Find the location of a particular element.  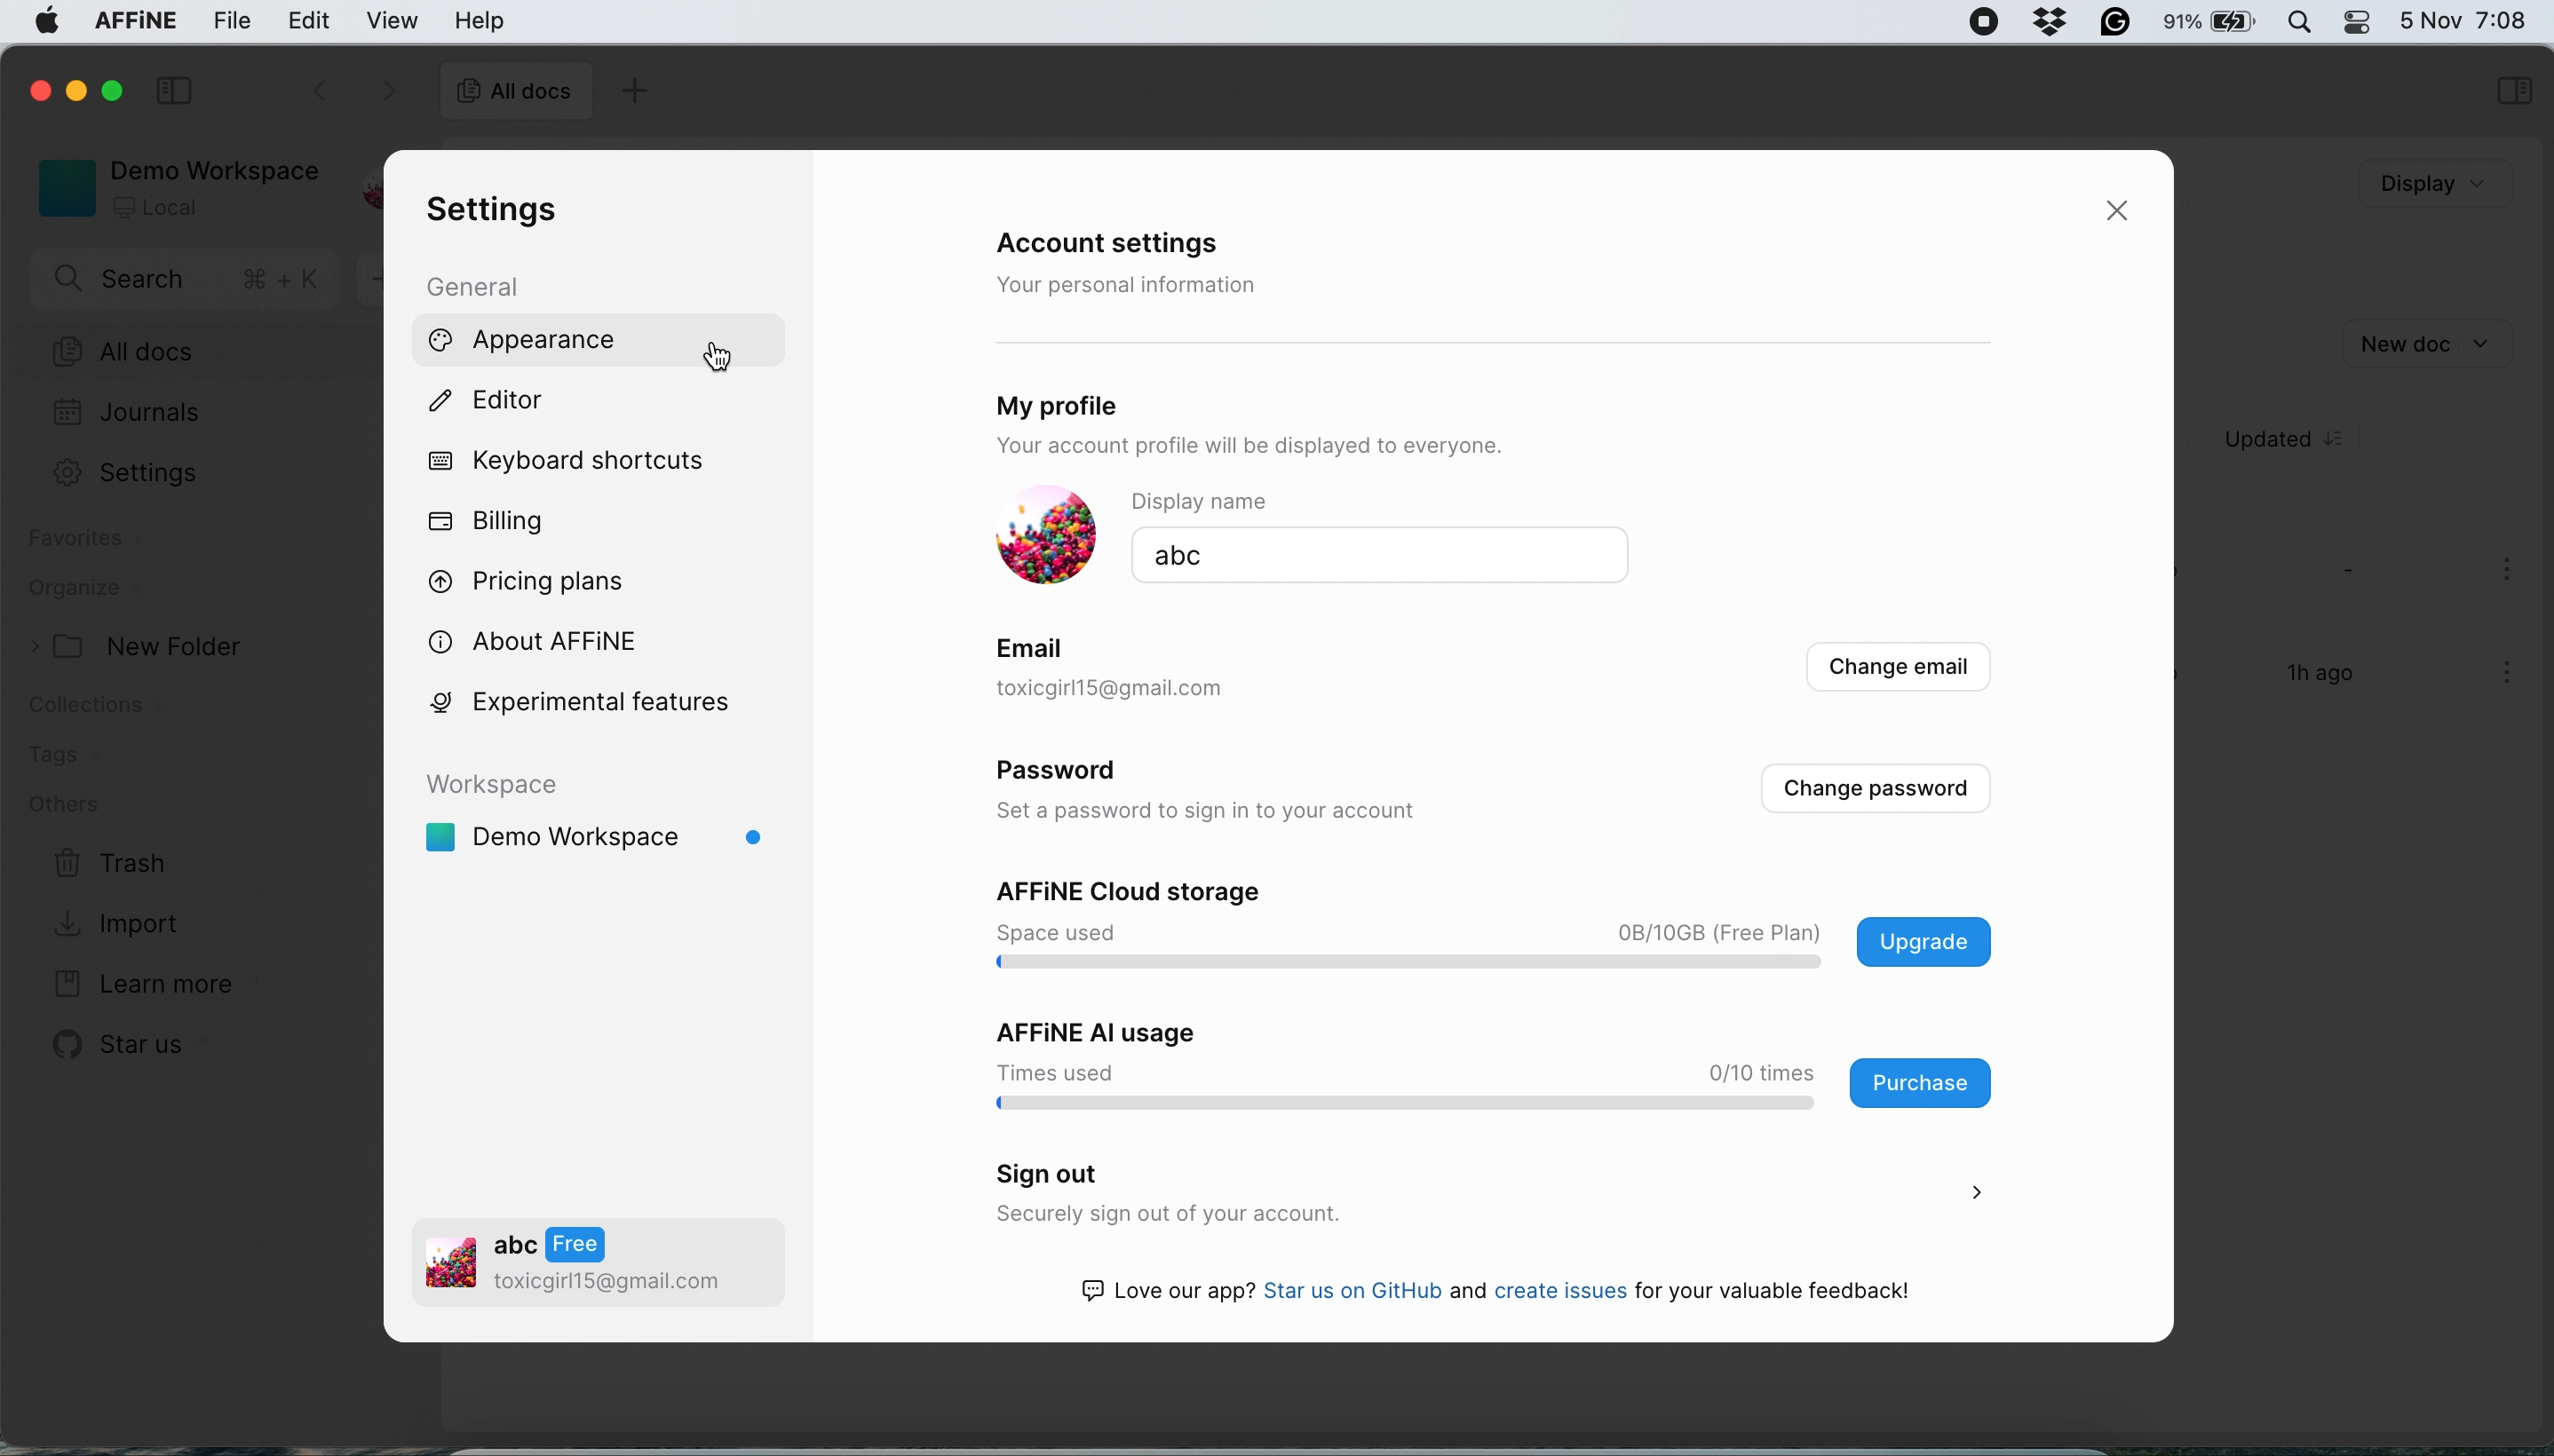

change email is located at coordinates (1902, 666).